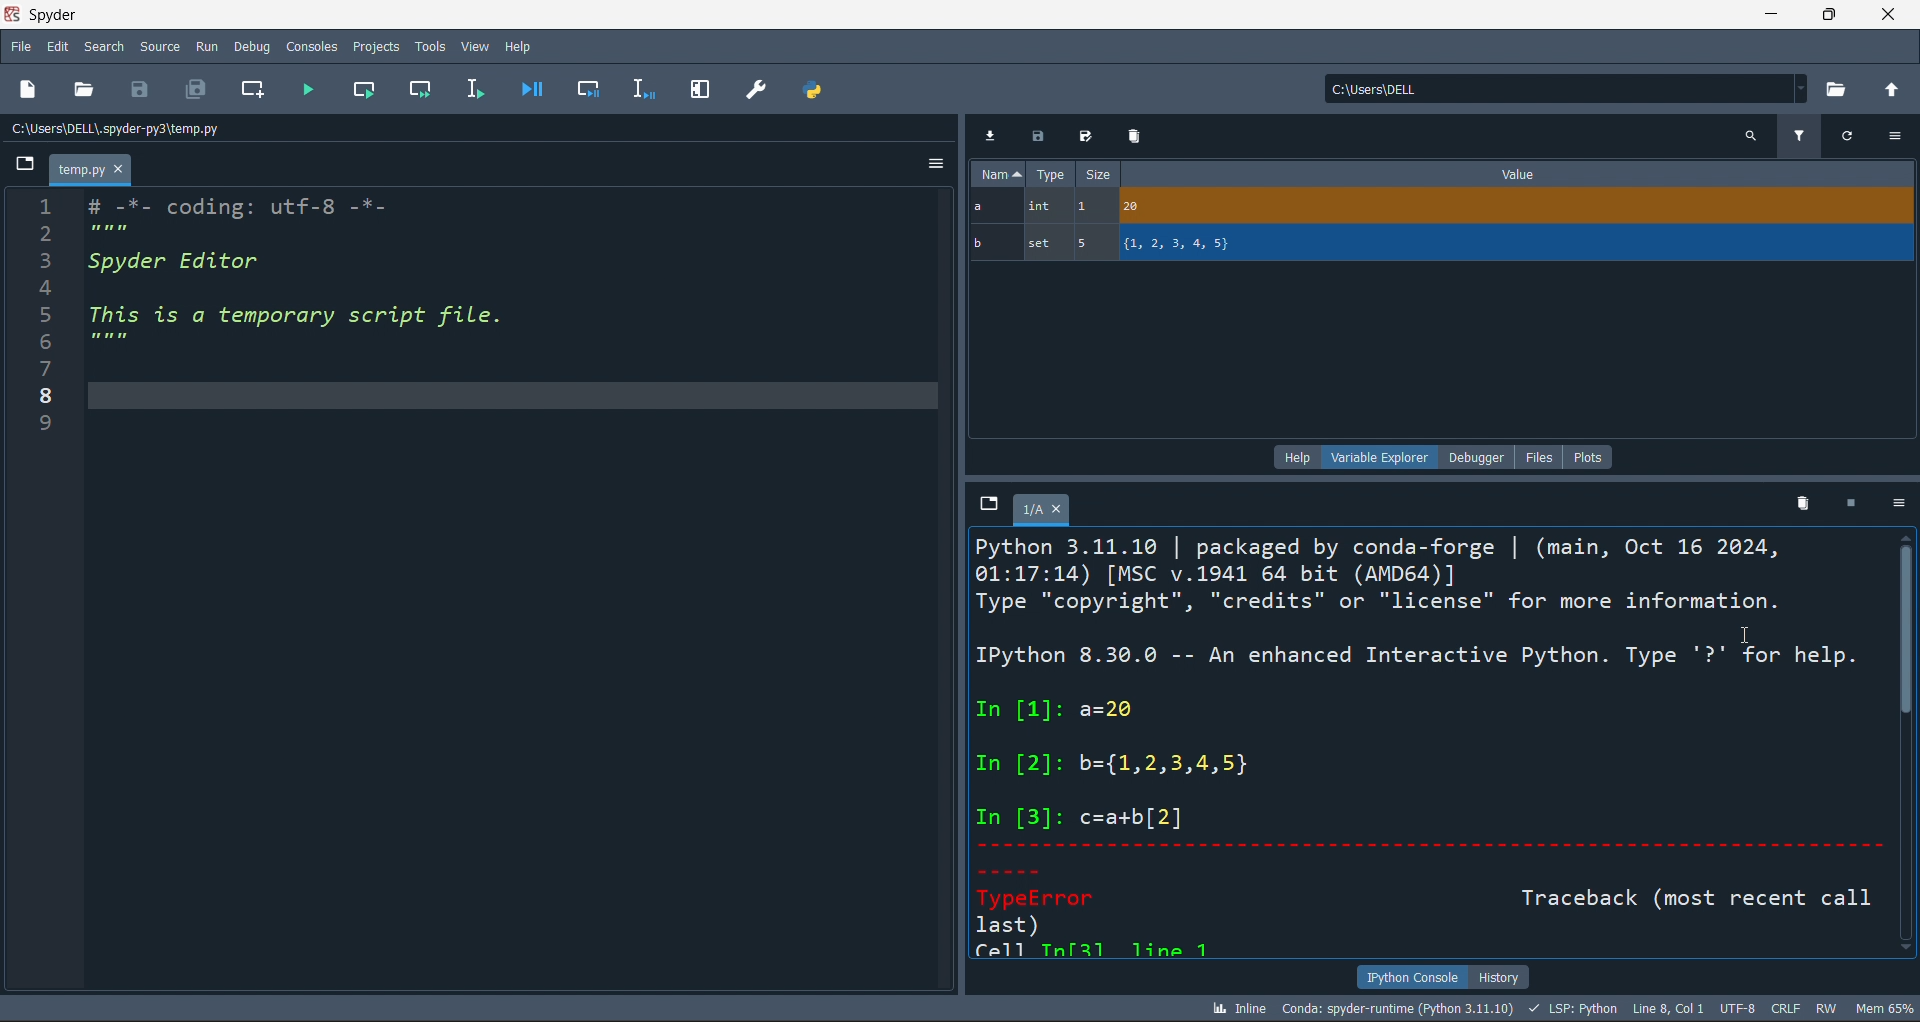  Describe the element at coordinates (1825, 1008) in the screenshot. I see `rw` at that location.